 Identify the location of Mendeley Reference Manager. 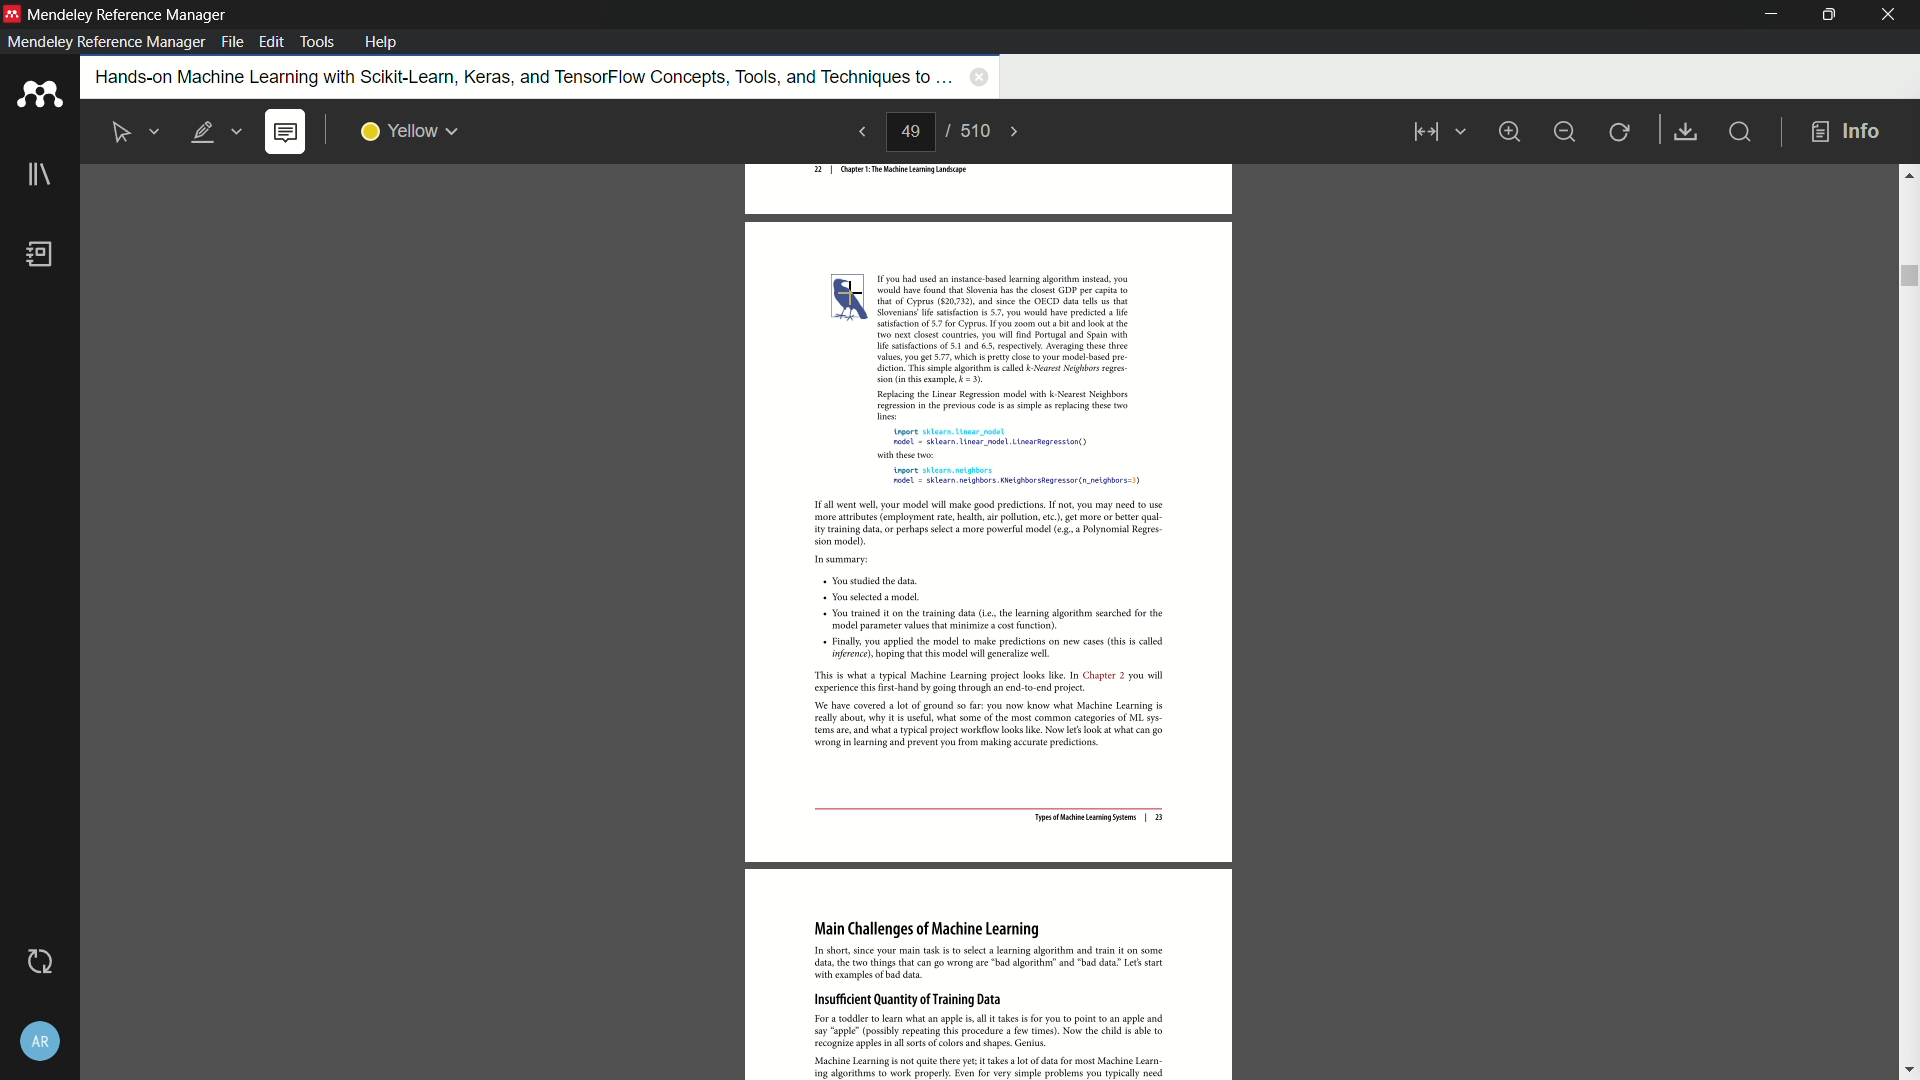
(128, 15).